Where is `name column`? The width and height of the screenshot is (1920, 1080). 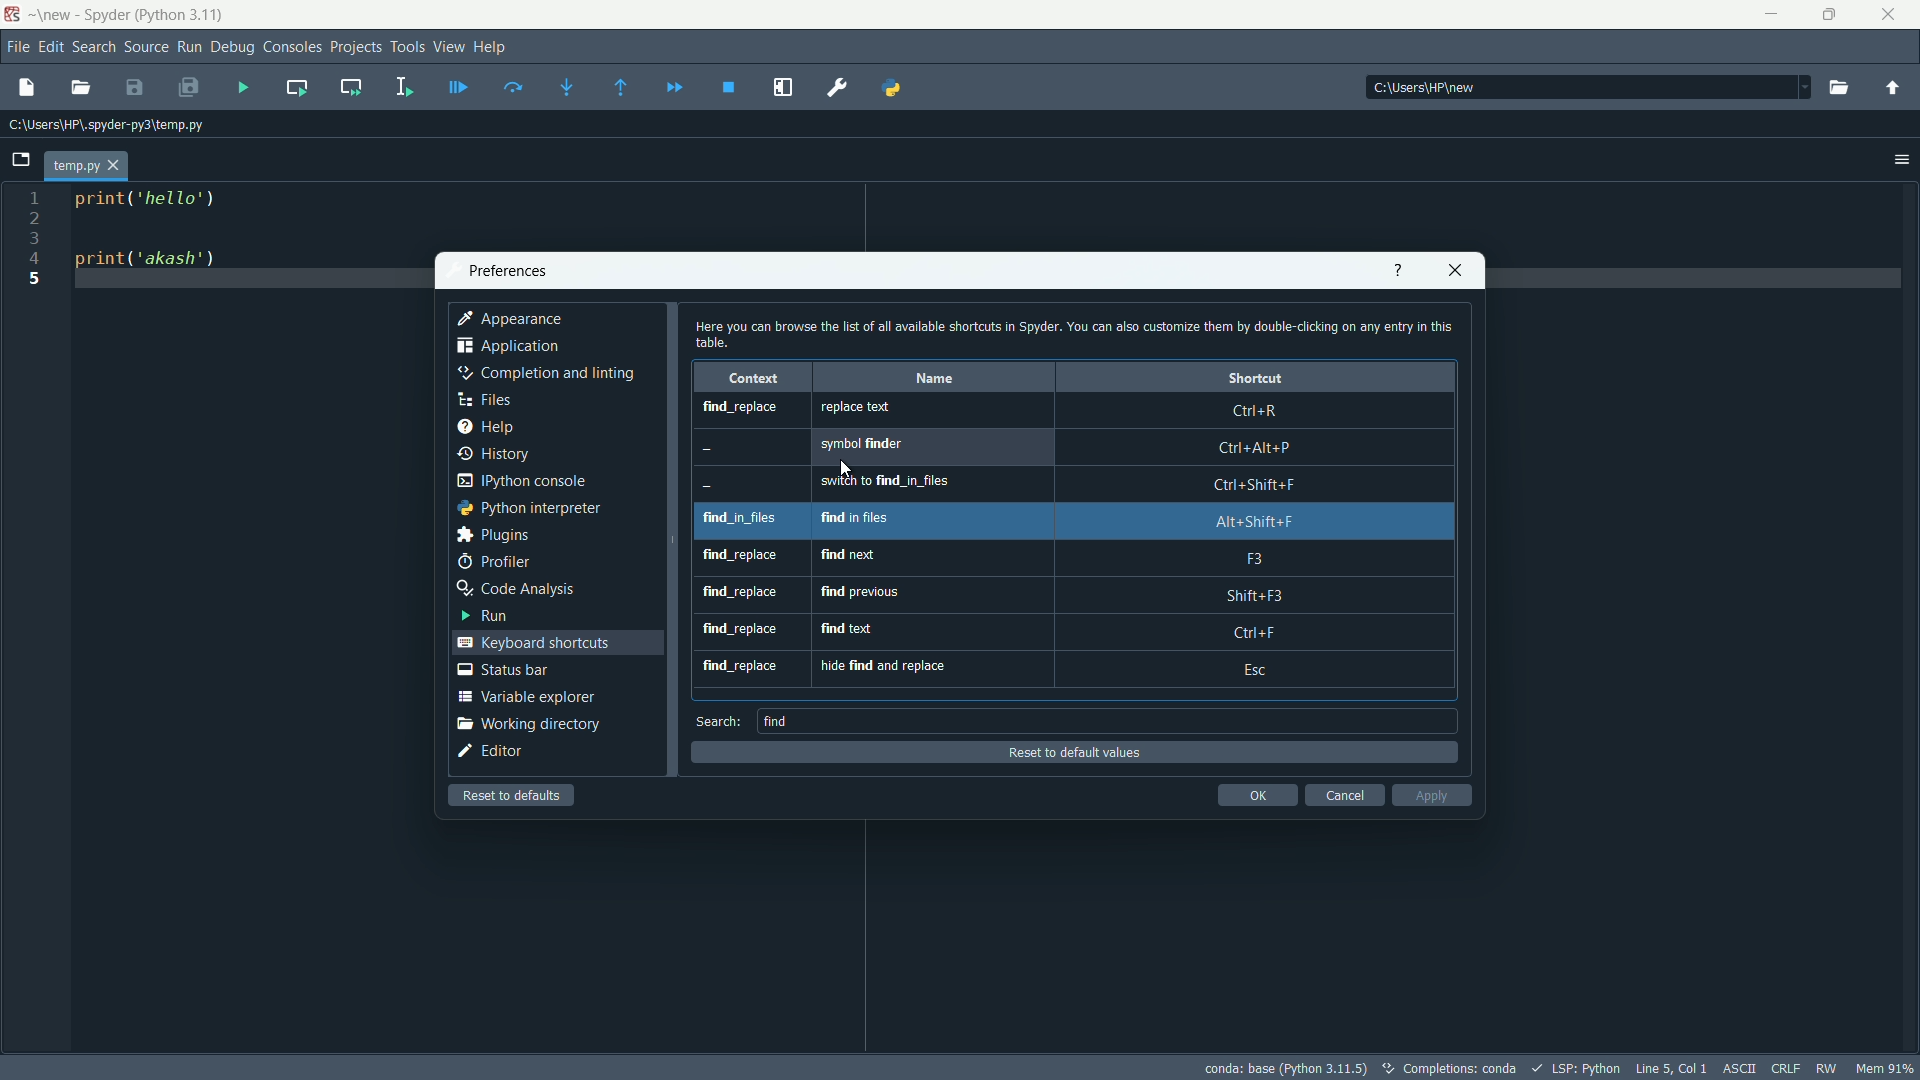 name column is located at coordinates (934, 376).